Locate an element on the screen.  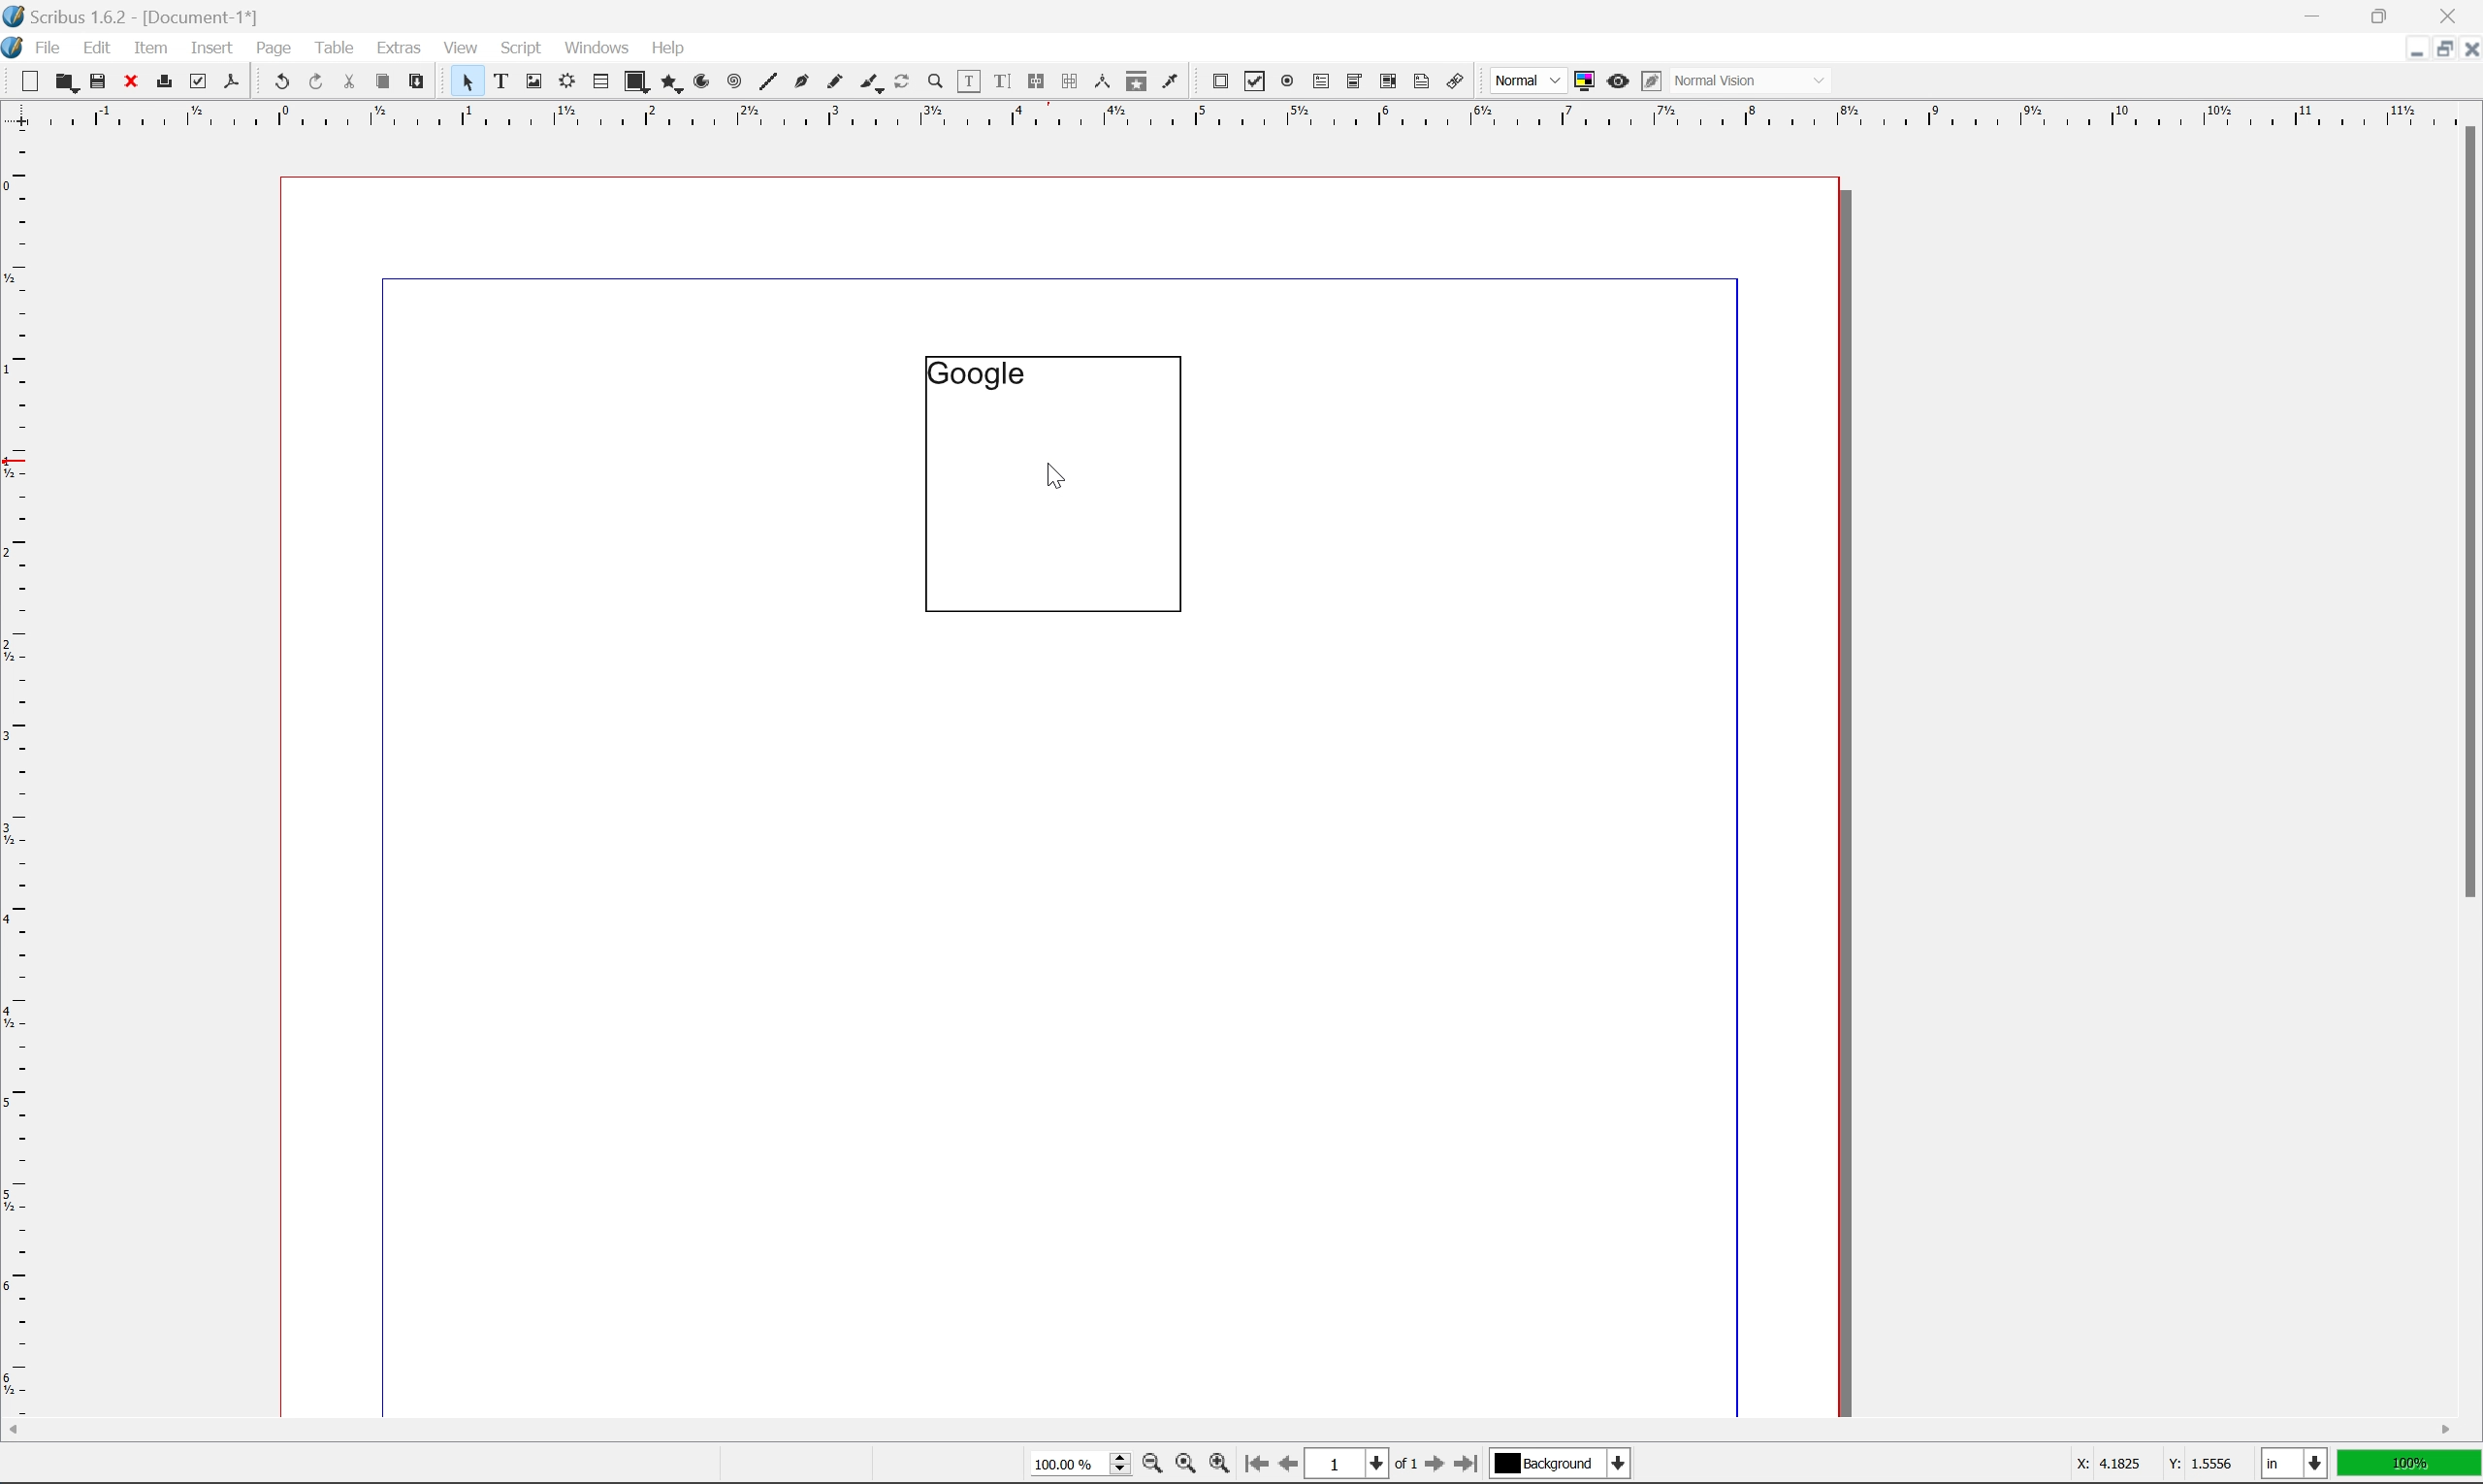
go to previous page is located at coordinates (1290, 1466).